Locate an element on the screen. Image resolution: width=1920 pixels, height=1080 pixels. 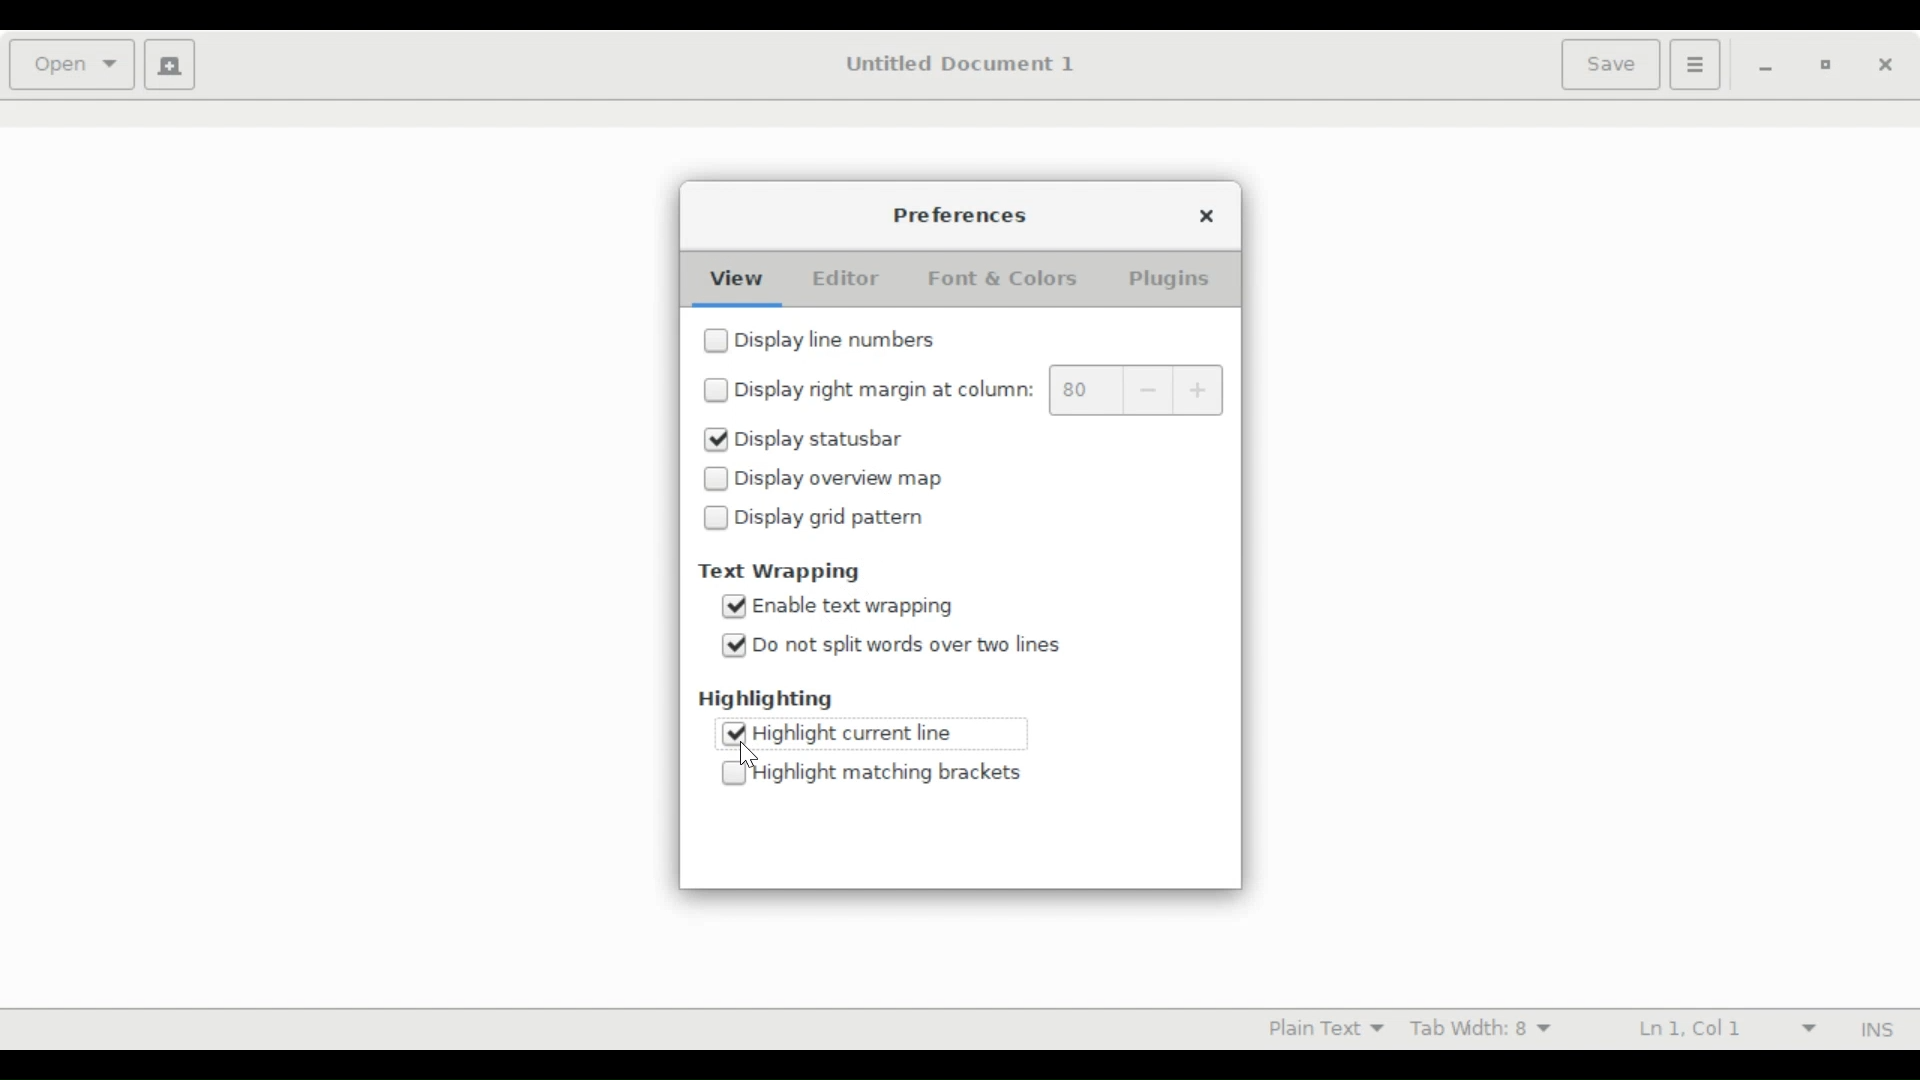
Highlight brackets  is located at coordinates (890, 773).